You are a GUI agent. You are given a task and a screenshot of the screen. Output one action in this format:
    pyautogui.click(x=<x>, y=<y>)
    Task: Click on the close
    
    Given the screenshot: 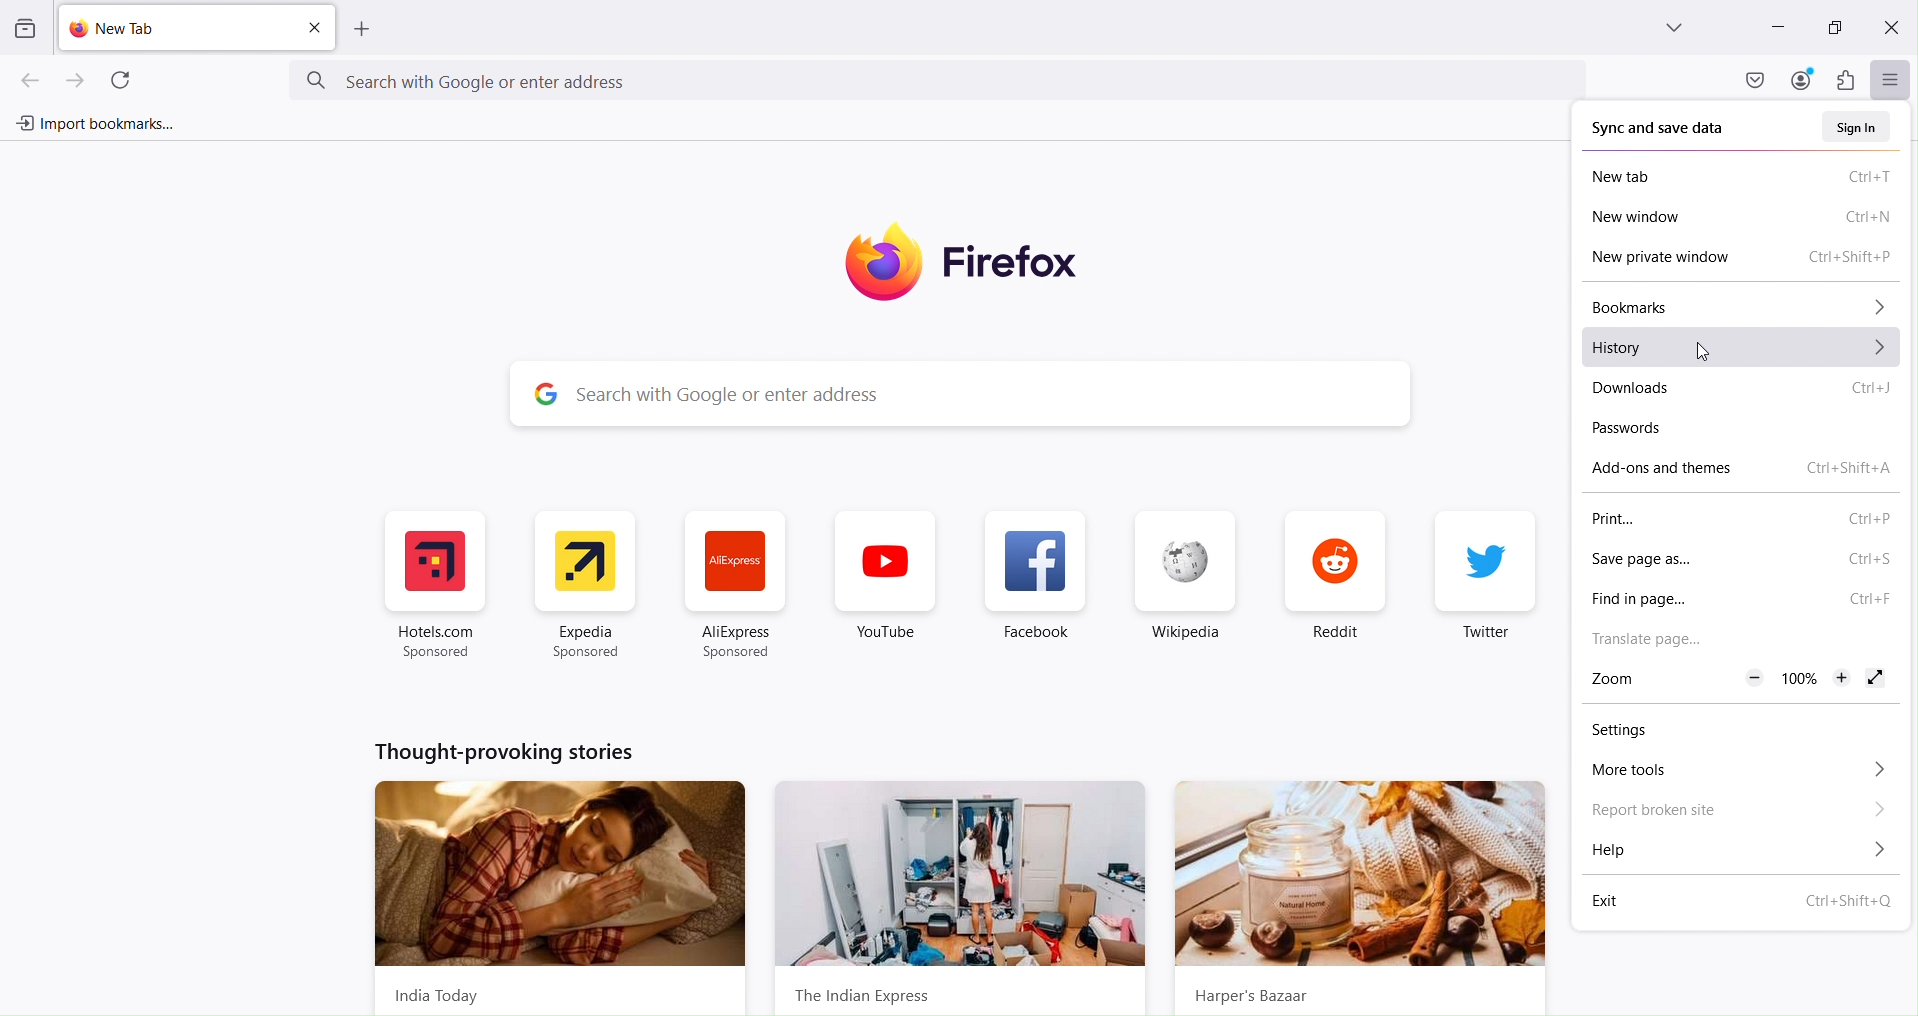 What is the action you would take?
    pyautogui.click(x=314, y=29)
    